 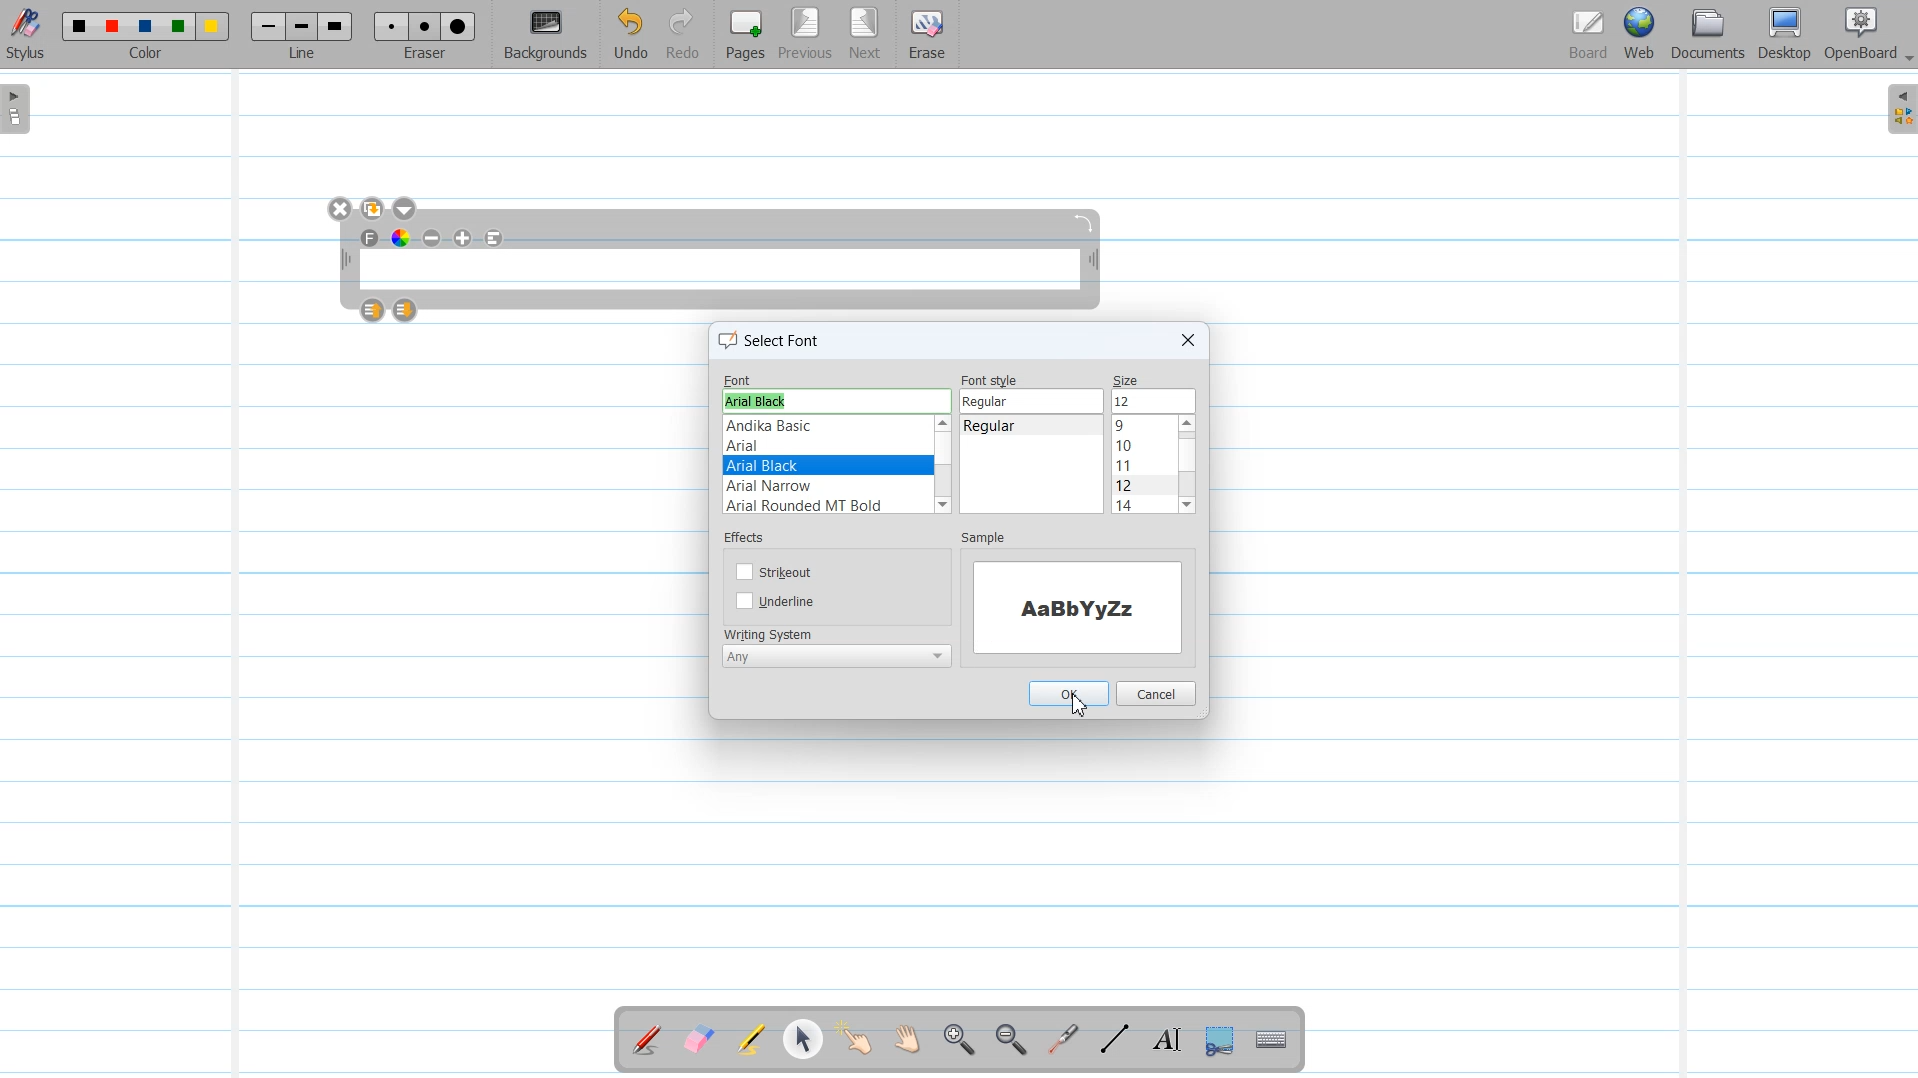 What do you see at coordinates (751, 1042) in the screenshot?
I see `Highlight` at bounding box center [751, 1042].